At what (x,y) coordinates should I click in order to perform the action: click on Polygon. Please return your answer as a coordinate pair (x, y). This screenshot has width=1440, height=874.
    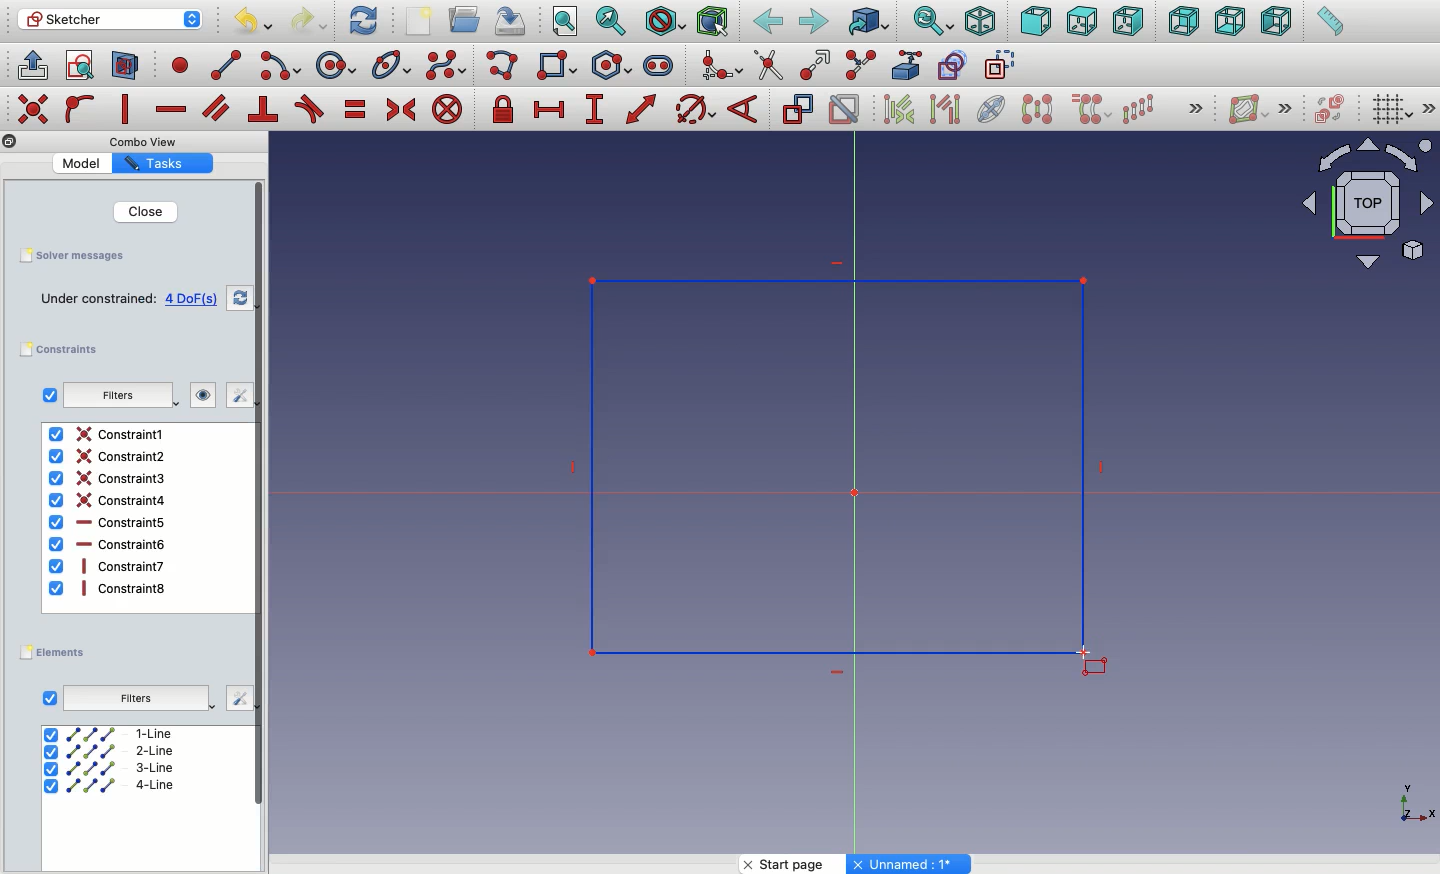
    Looking at the image, I should click on (615, 66).